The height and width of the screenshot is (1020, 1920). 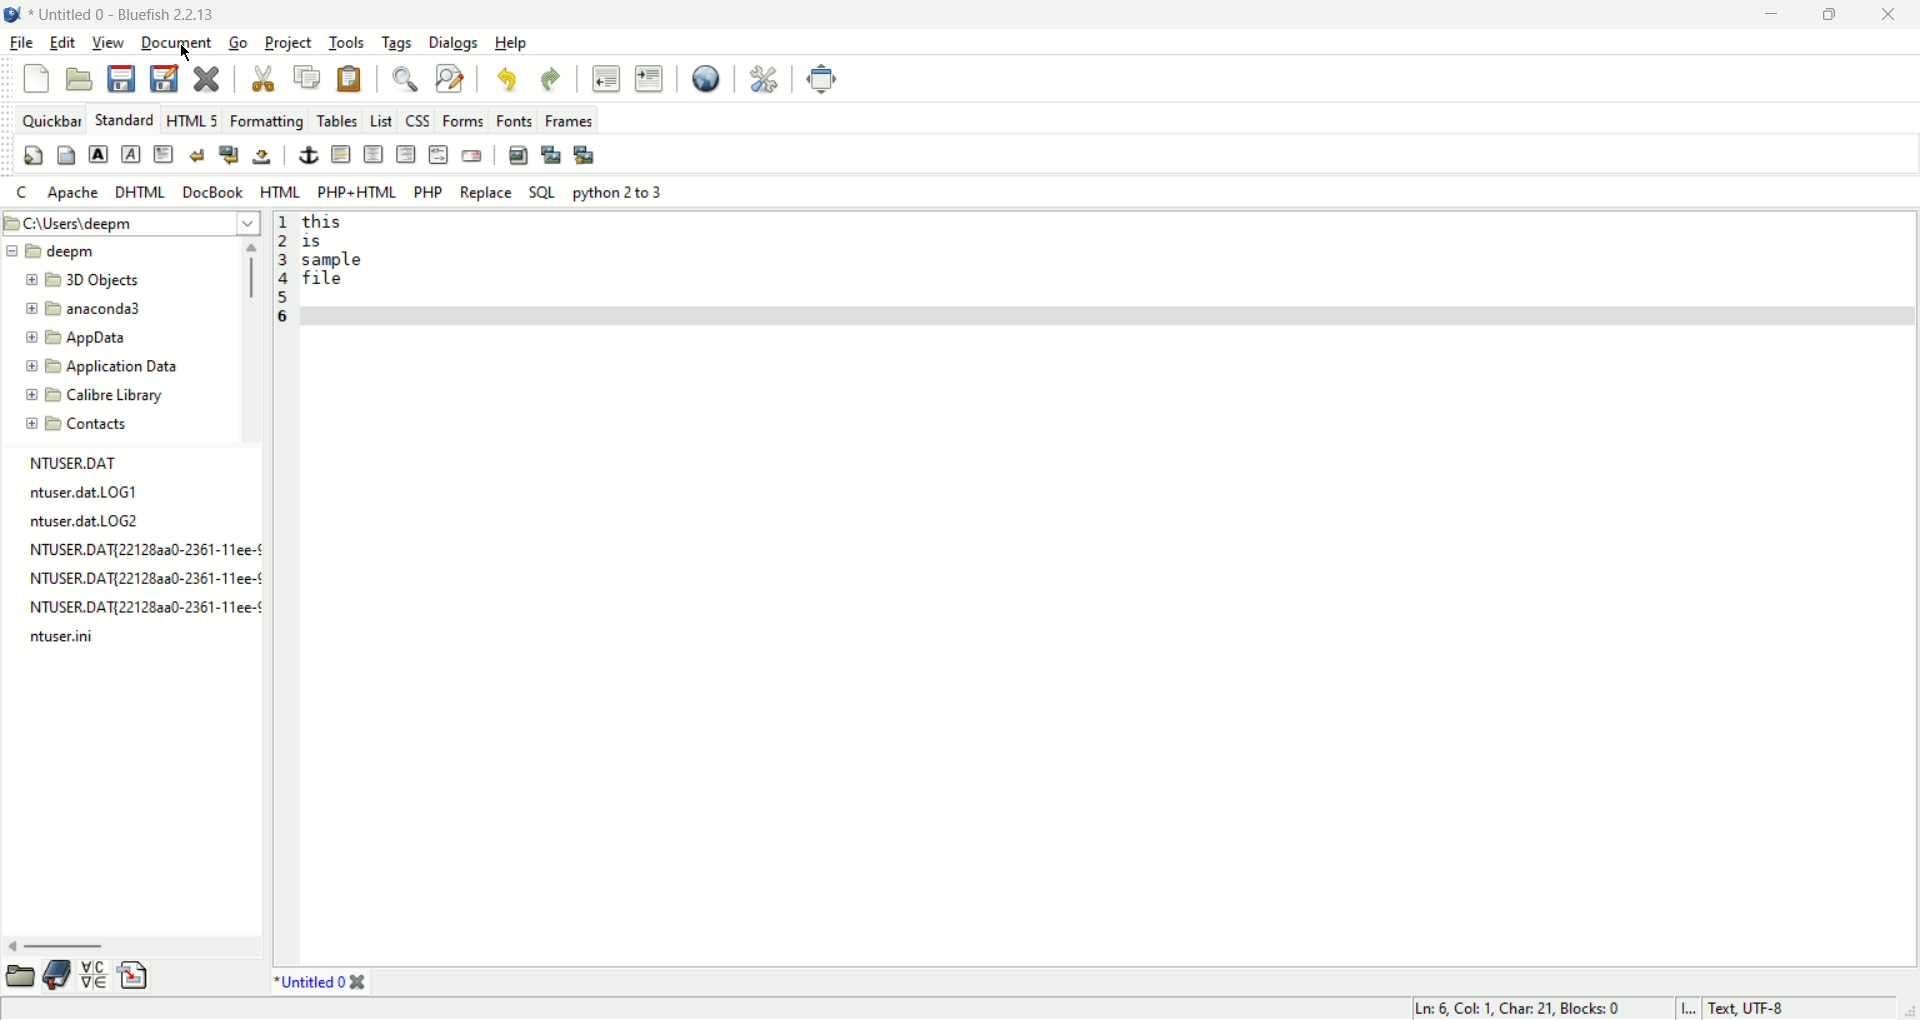 What do you see at coordinates (64, 156) in the screenshot?
I see `body` at bounding box center [64, 156].